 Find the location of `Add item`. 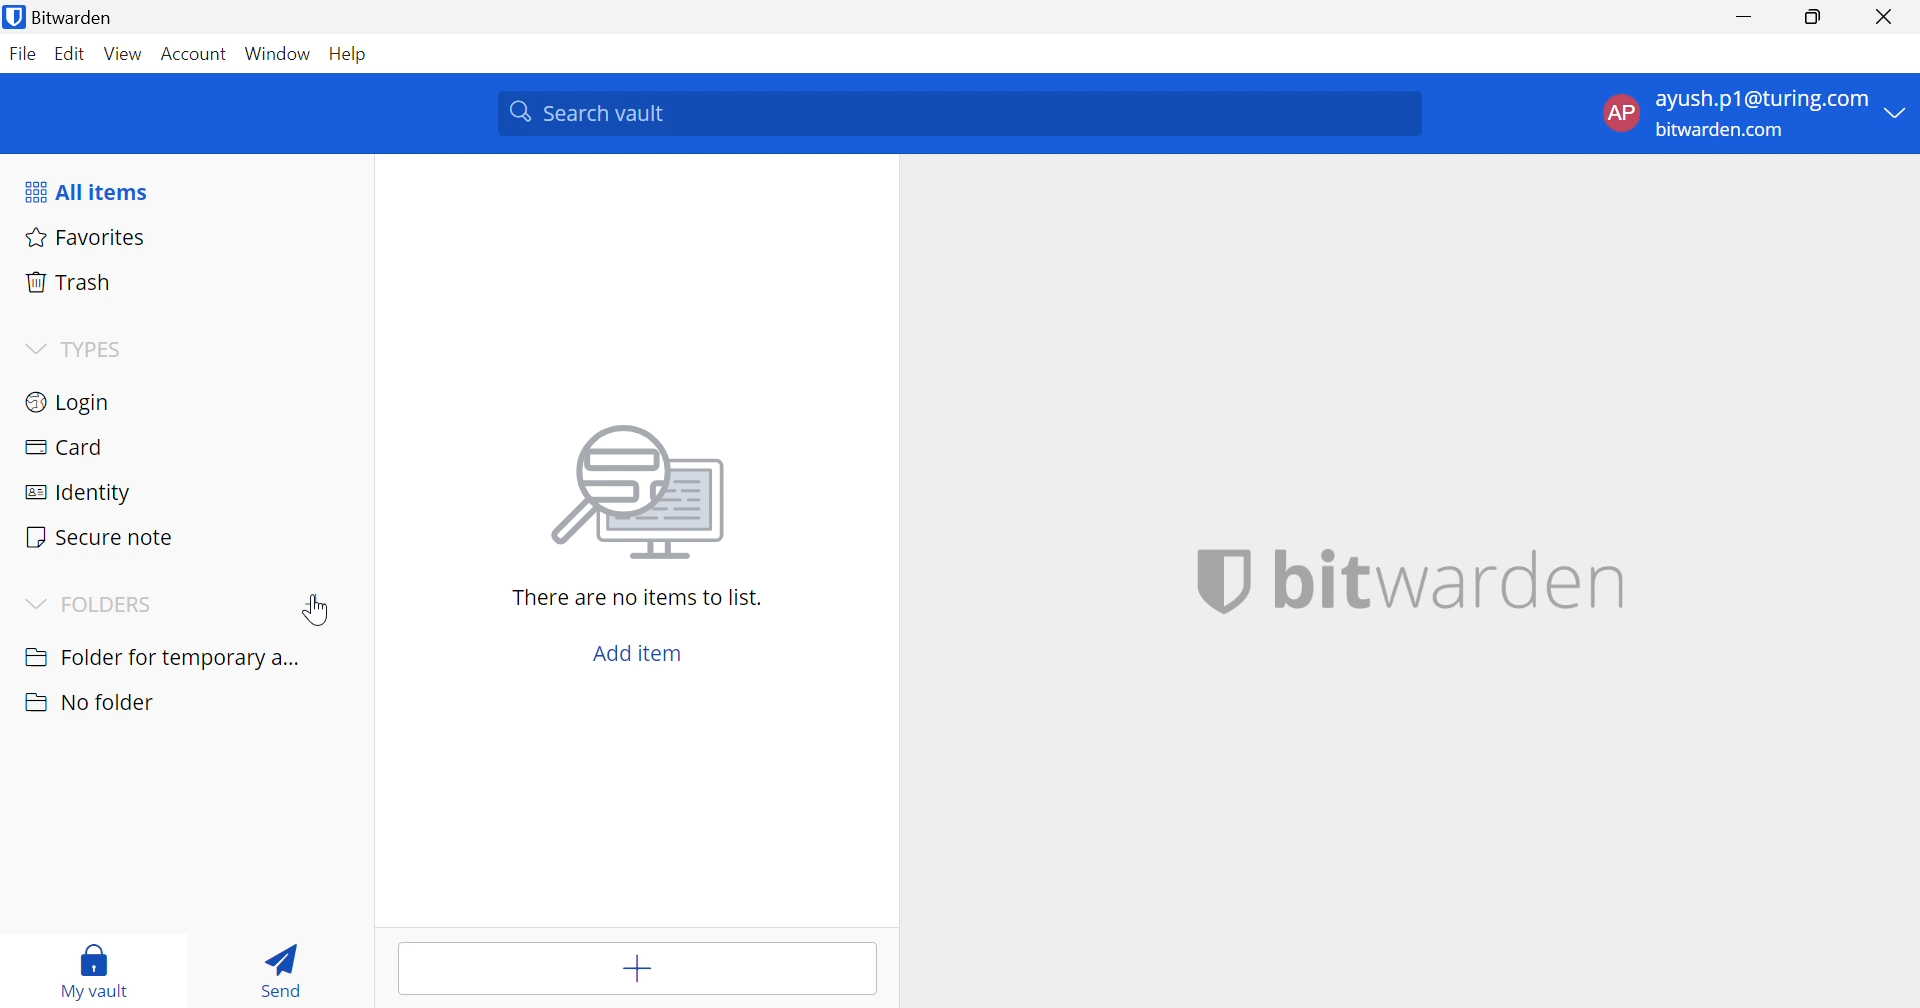

Add item is located at coordinates (638, 966).